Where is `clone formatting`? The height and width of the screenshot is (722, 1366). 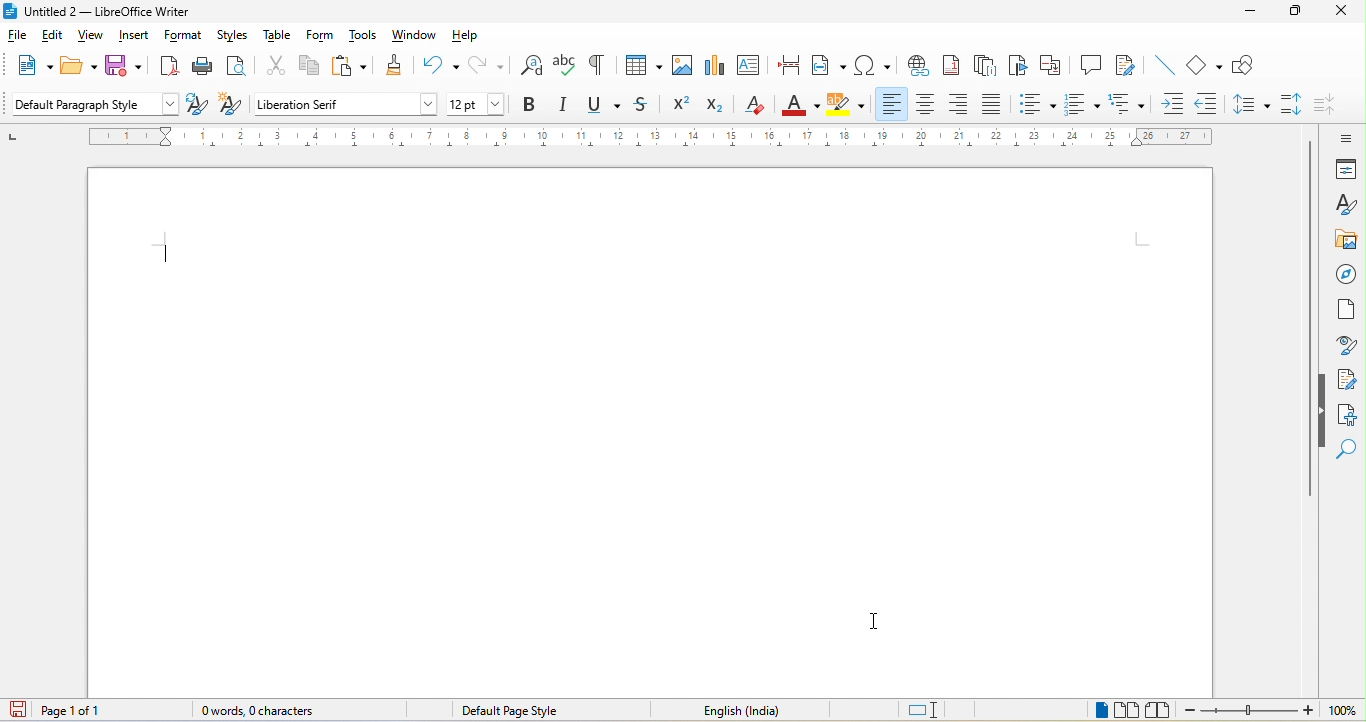 clone formatting is located at coordinates (399, 69).